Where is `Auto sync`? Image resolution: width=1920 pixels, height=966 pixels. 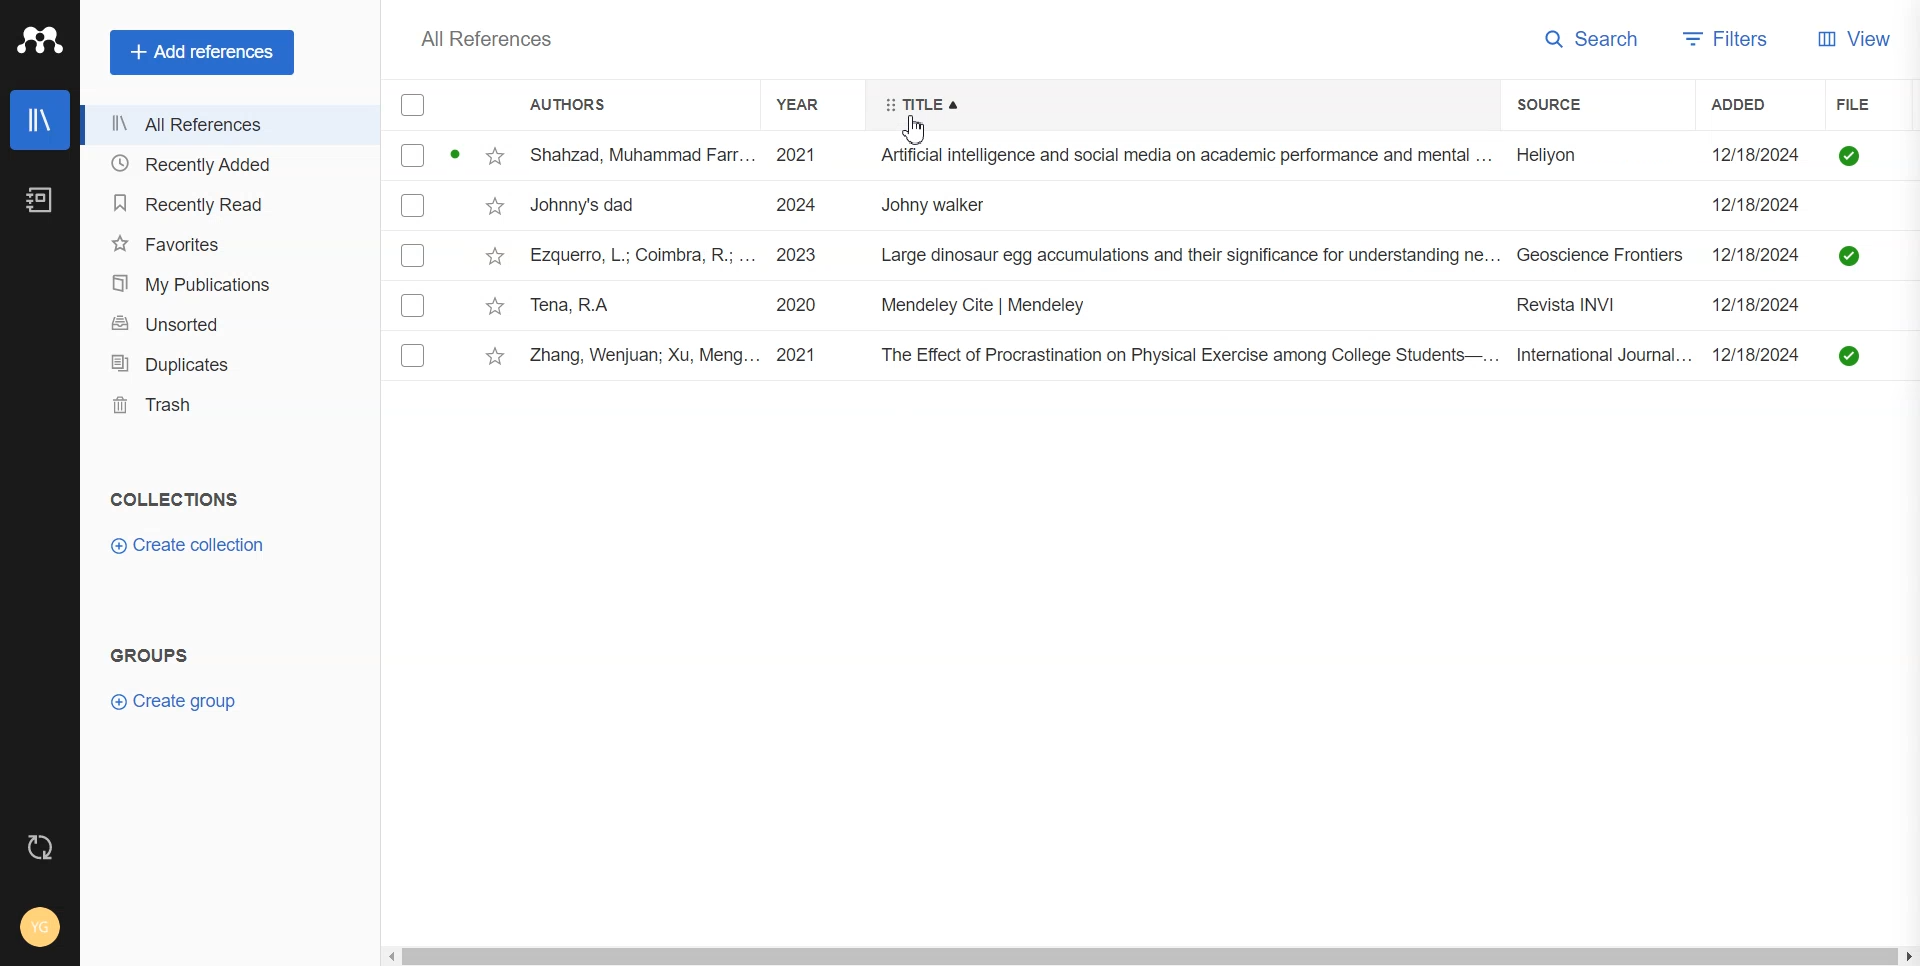 Auto sync is located at coordinates (40, 847).